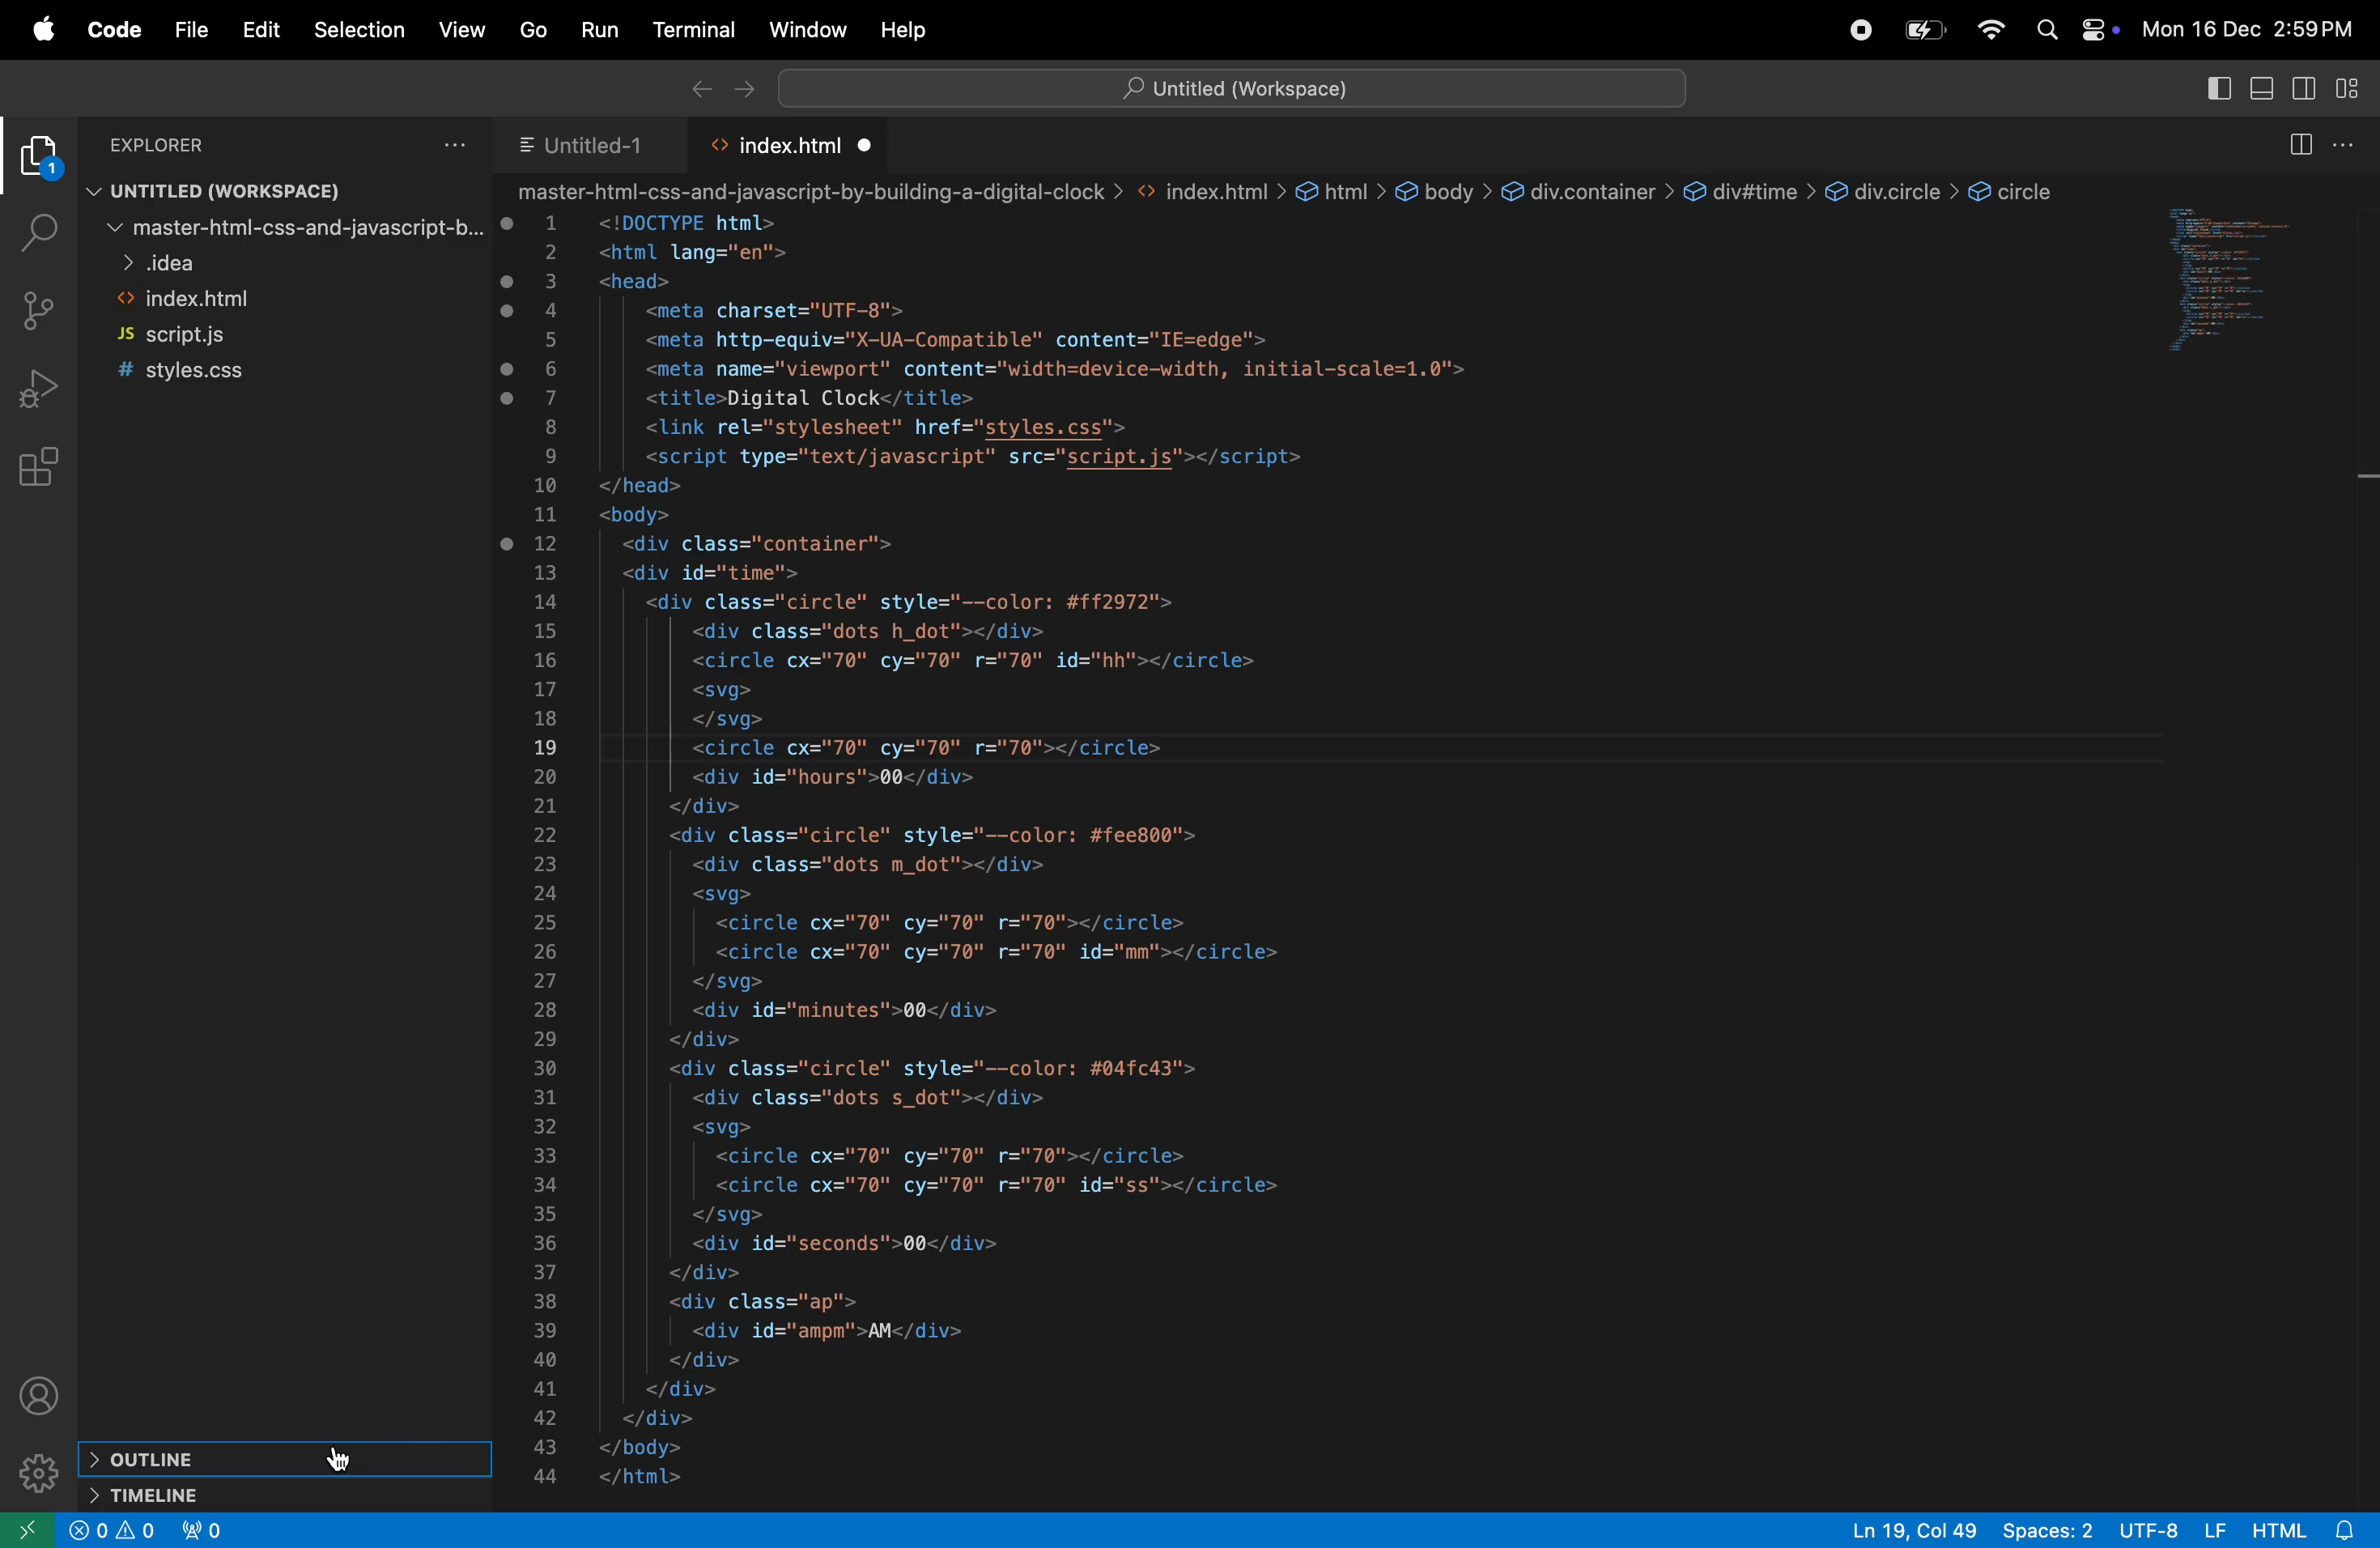 This screenshot has height=1548, width=2380. I want to click on apple widgets, so click(2095, 34).